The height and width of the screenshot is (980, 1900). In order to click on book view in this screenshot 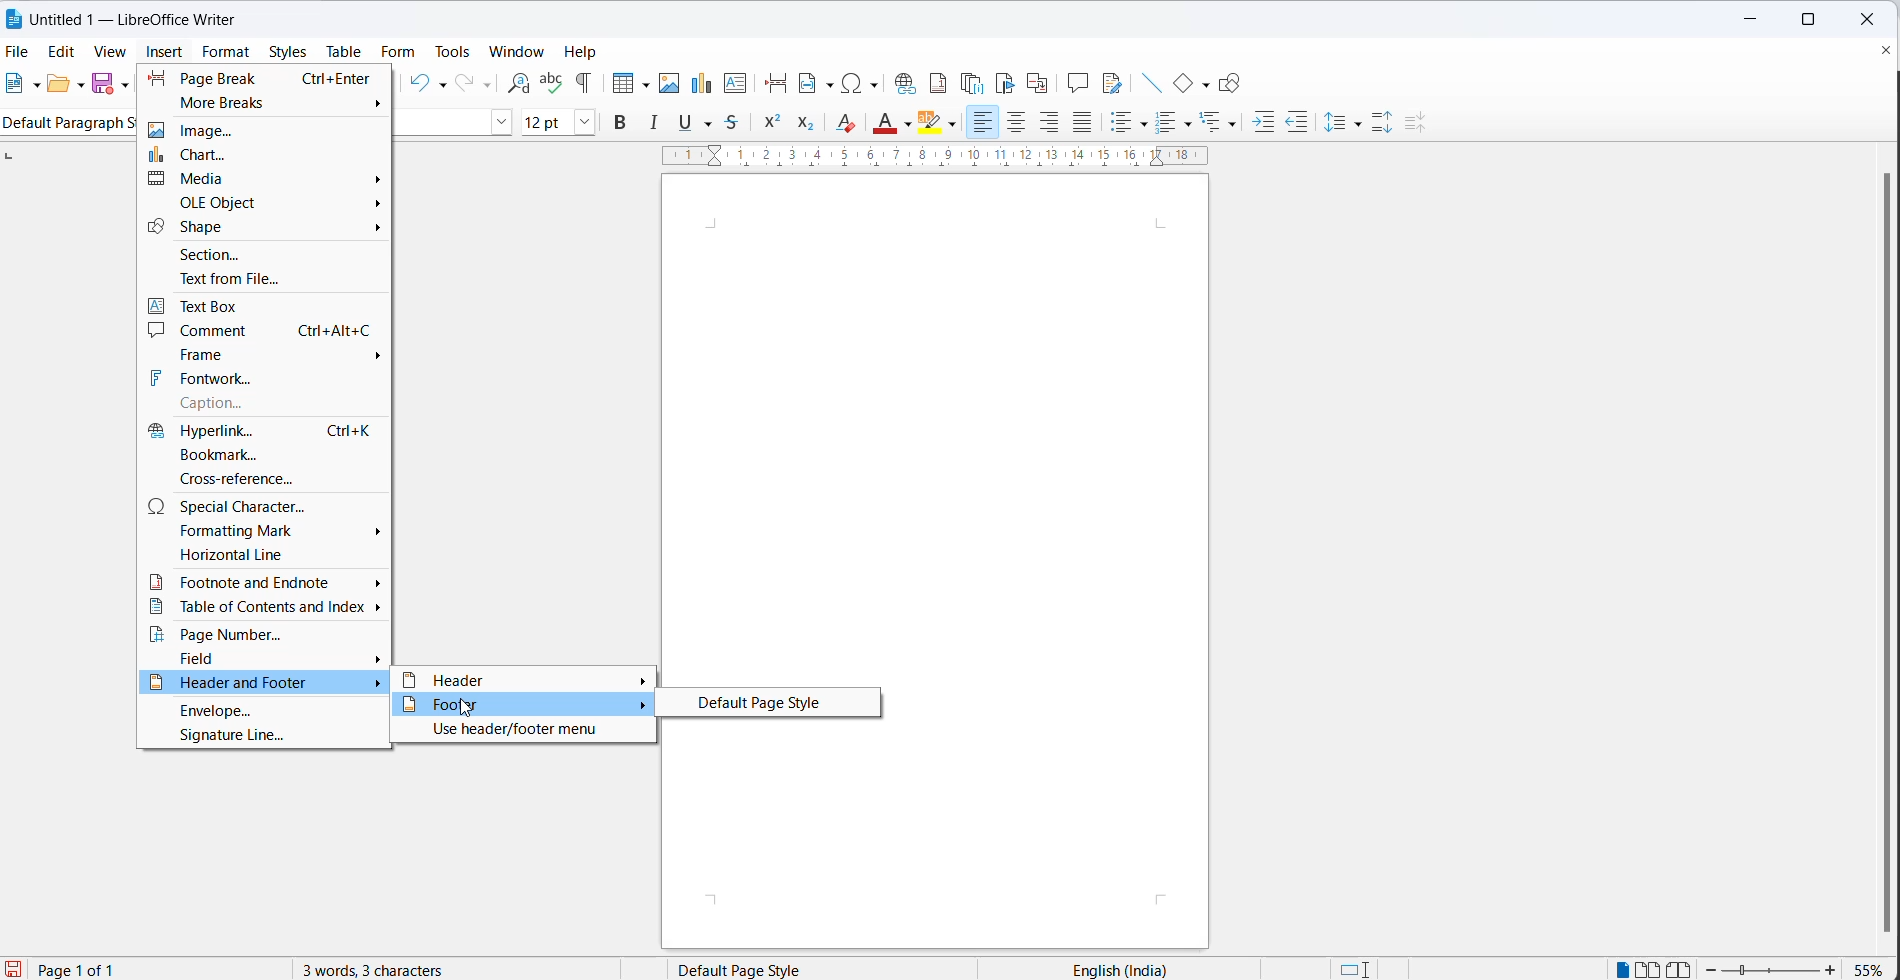, I will do `click(1682, 968)`.